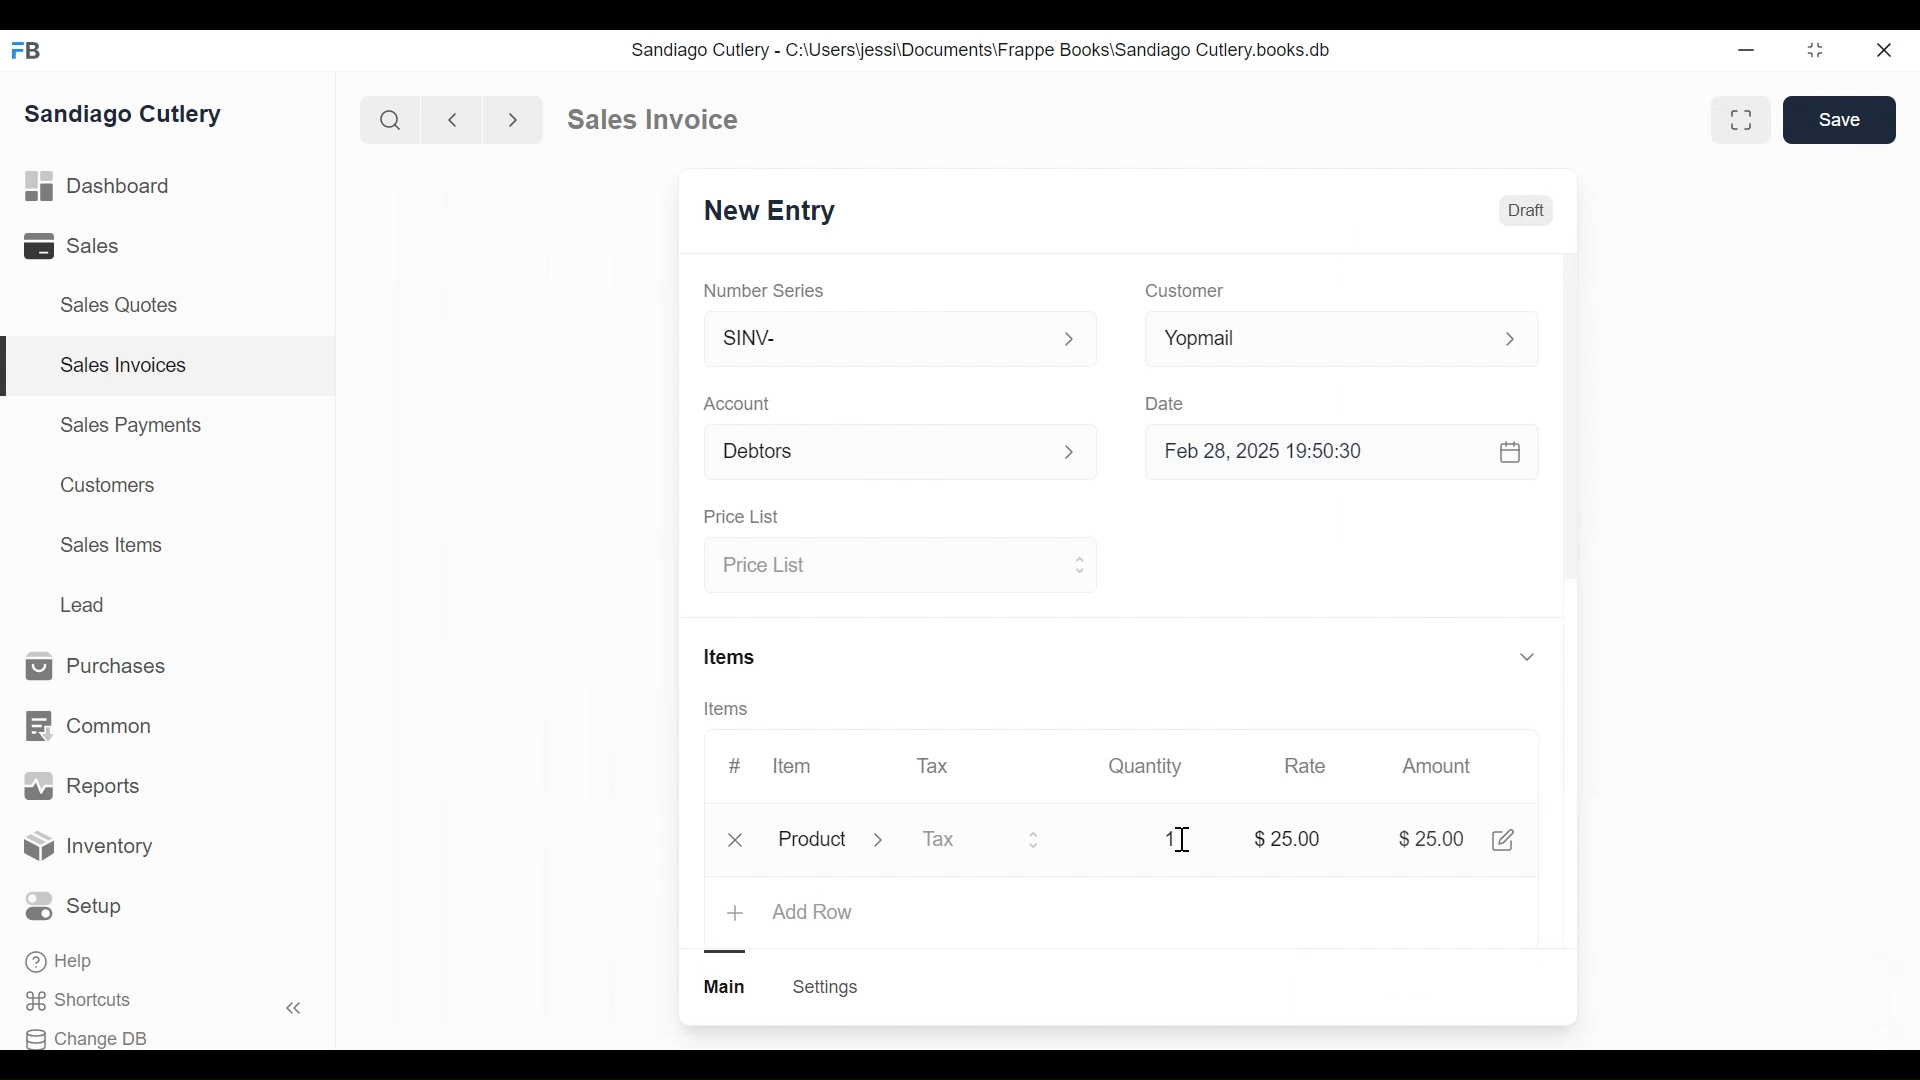 Image resolution: width=1920 pixels, height=1080 pixels. What do you see at coordinates (1840, 120) in the screenshot?
I see `Save ` at bounding box center [1840, 120].